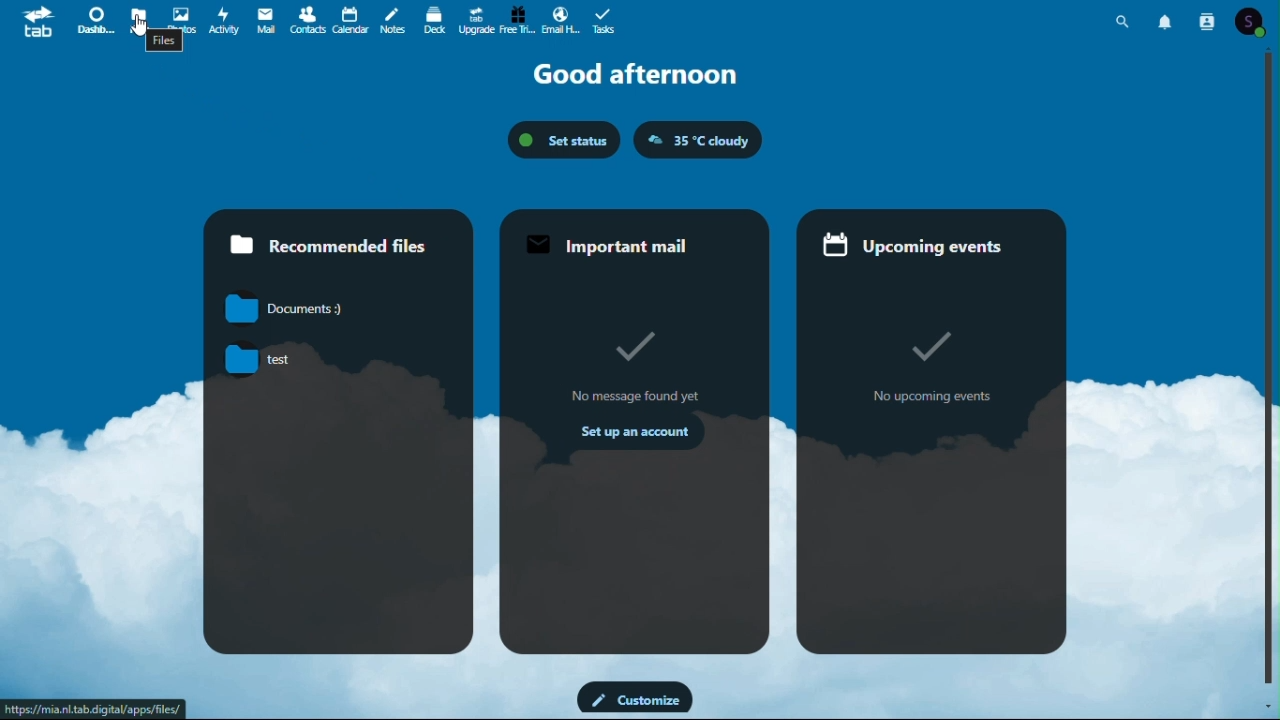  What do you see at coordinates (309, 22) in the screenshot?
I see `Contacts` at bounding box center [309, 22].